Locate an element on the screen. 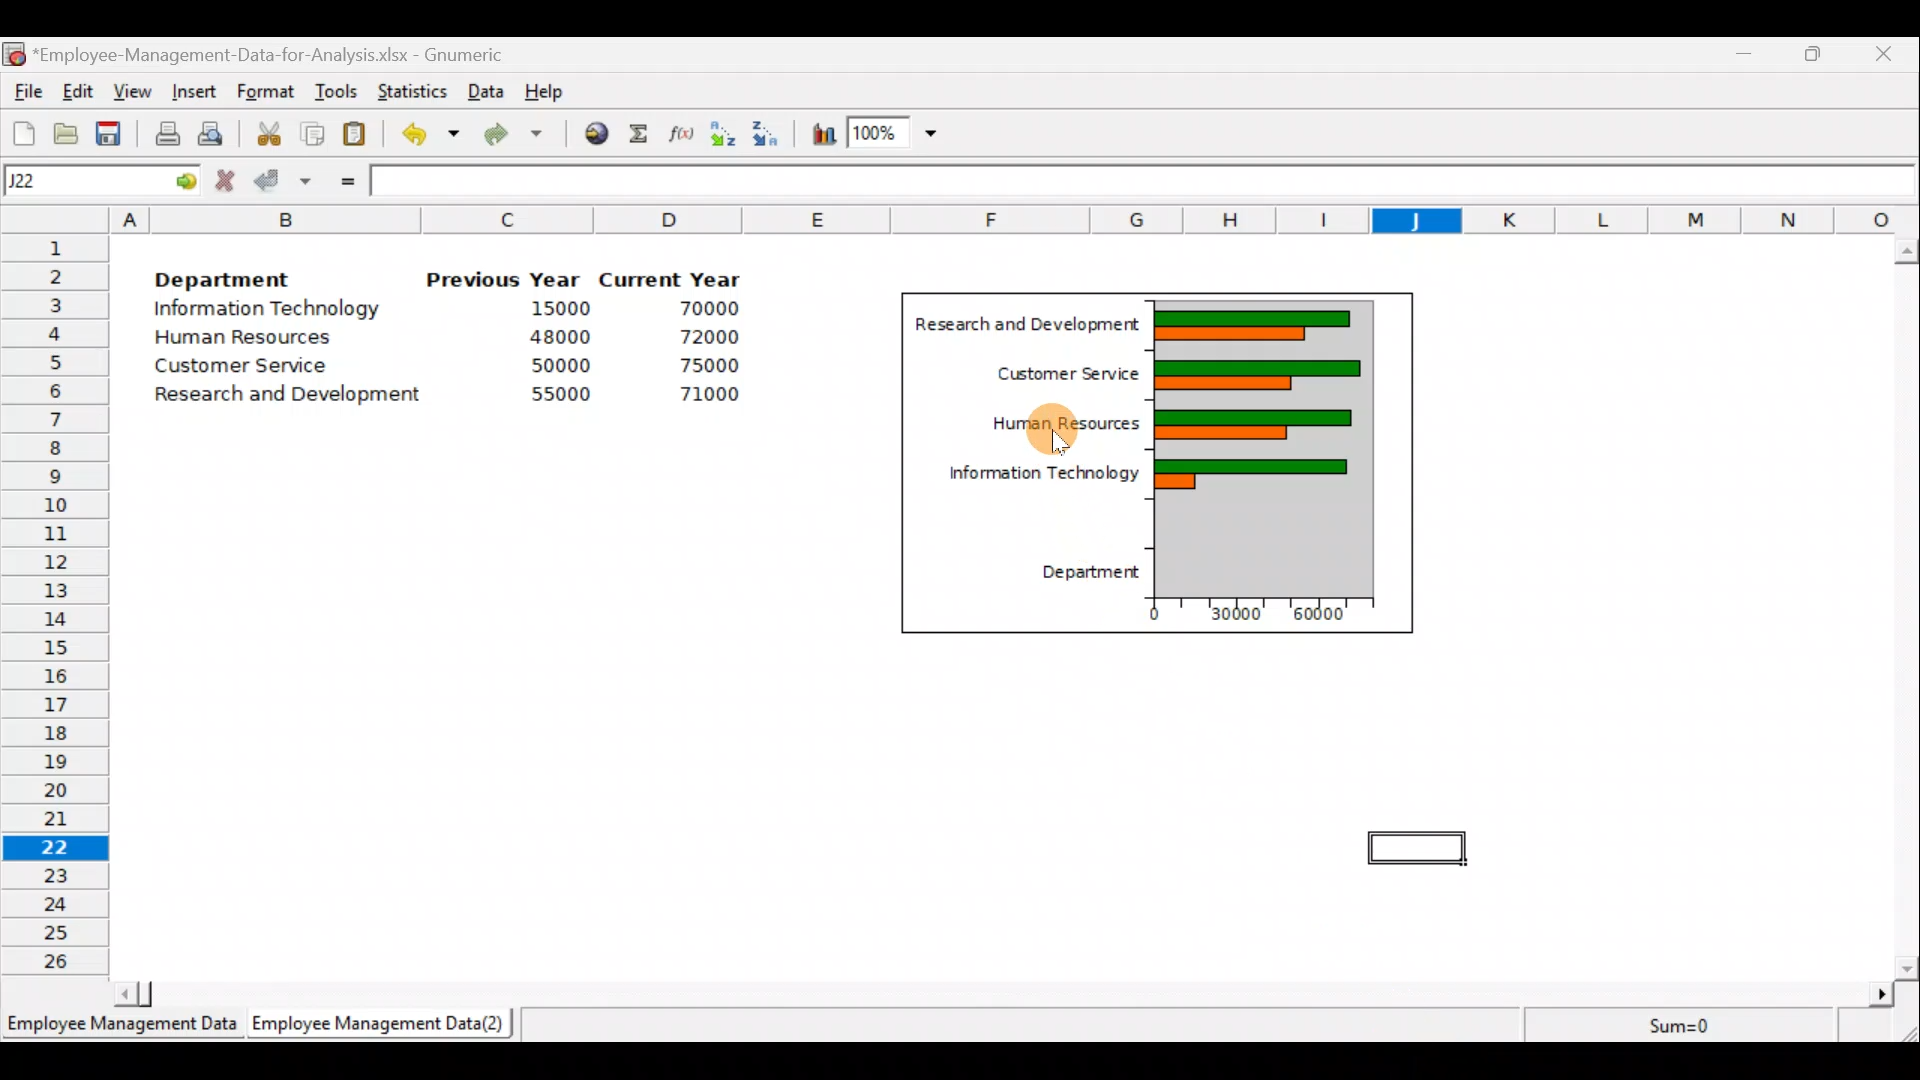 Image resolution: width=1920 pixels, height=1080 pixels. Rows is located at coordinates (56, 606).